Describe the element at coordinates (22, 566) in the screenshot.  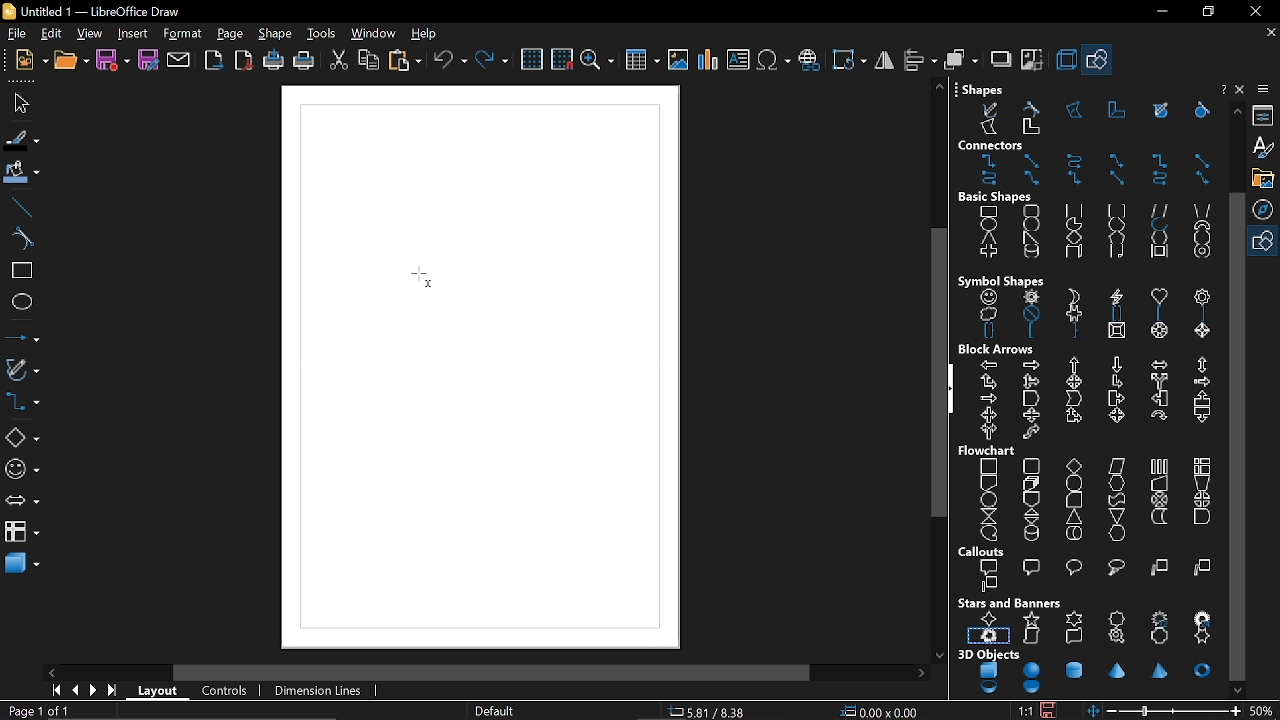
I see `3d shapes` at that location.